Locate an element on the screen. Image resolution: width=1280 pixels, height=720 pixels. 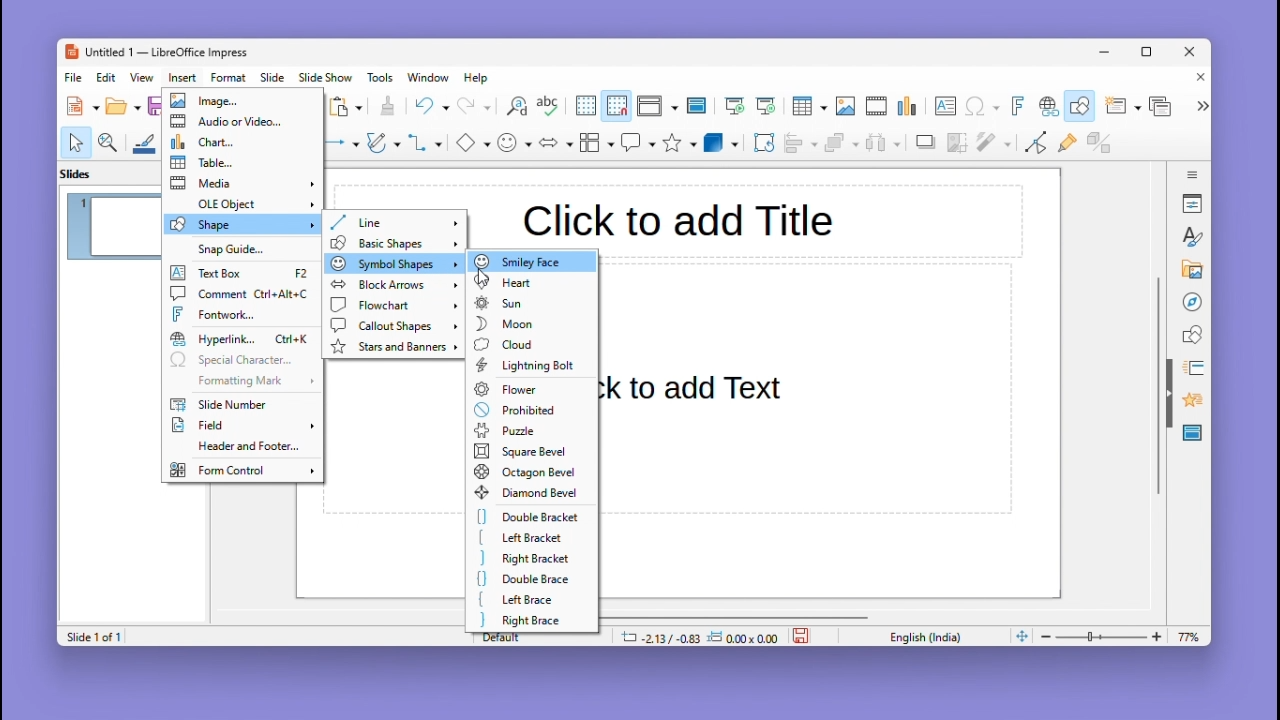
Lightning bolt is located at coordinates (529, 366).